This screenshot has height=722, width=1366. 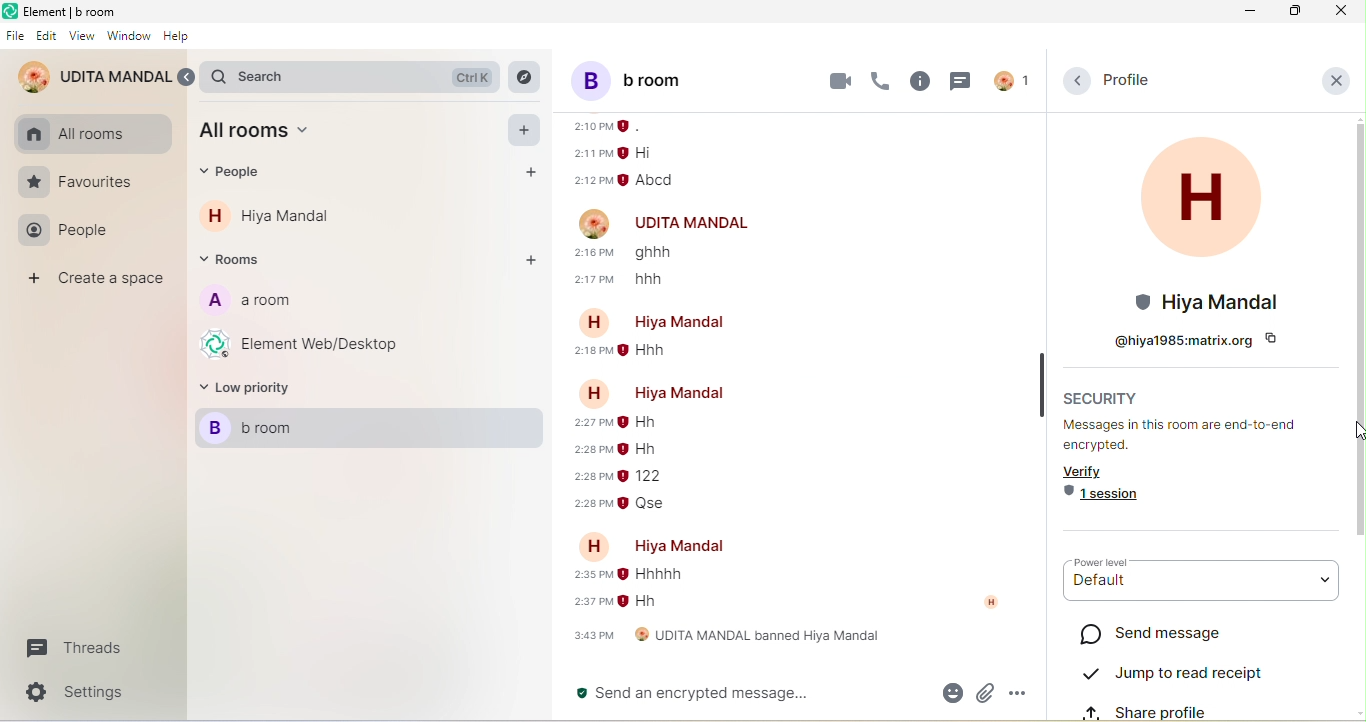 I want to click on qse-older message from hiya mandal, so click(x=650, y=505).